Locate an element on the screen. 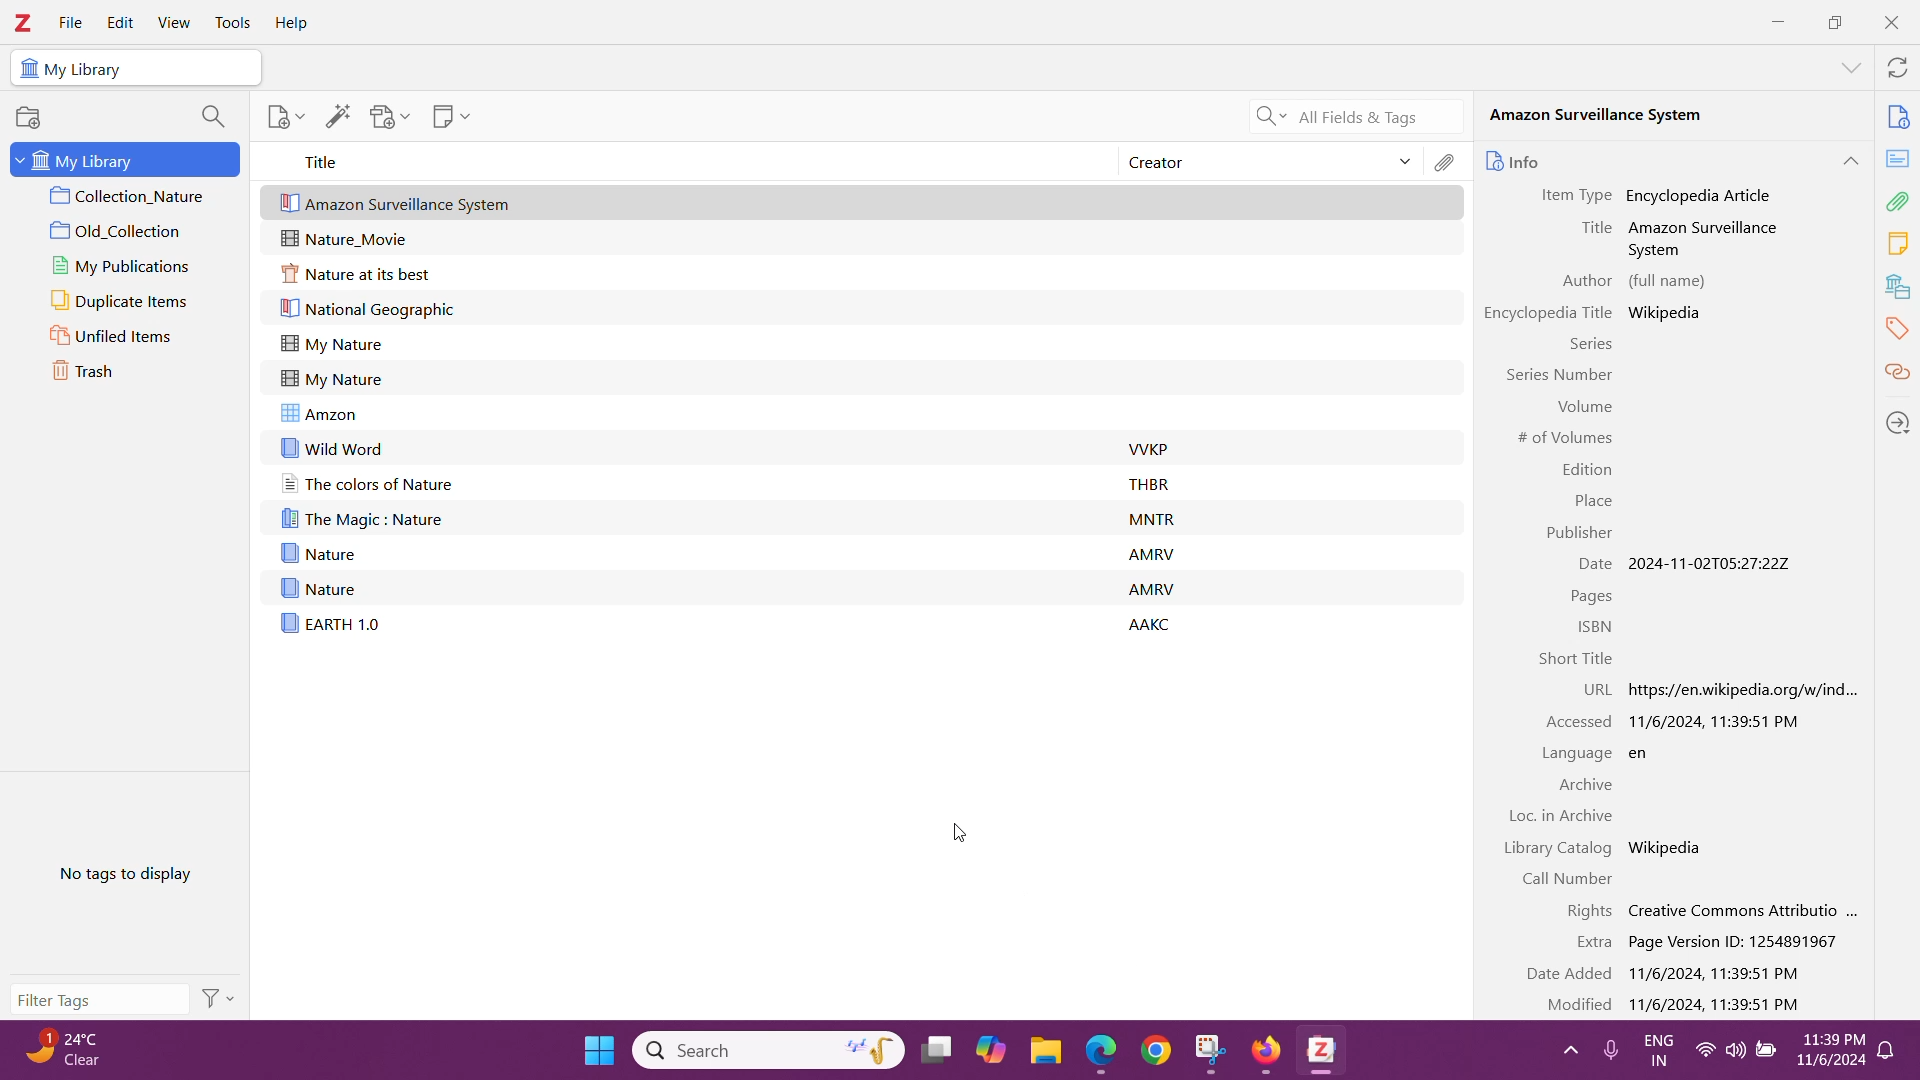 The width and height of the screenshot is (1920, 1080). Encyclopedia Title is located at coordinates (1544, 313).